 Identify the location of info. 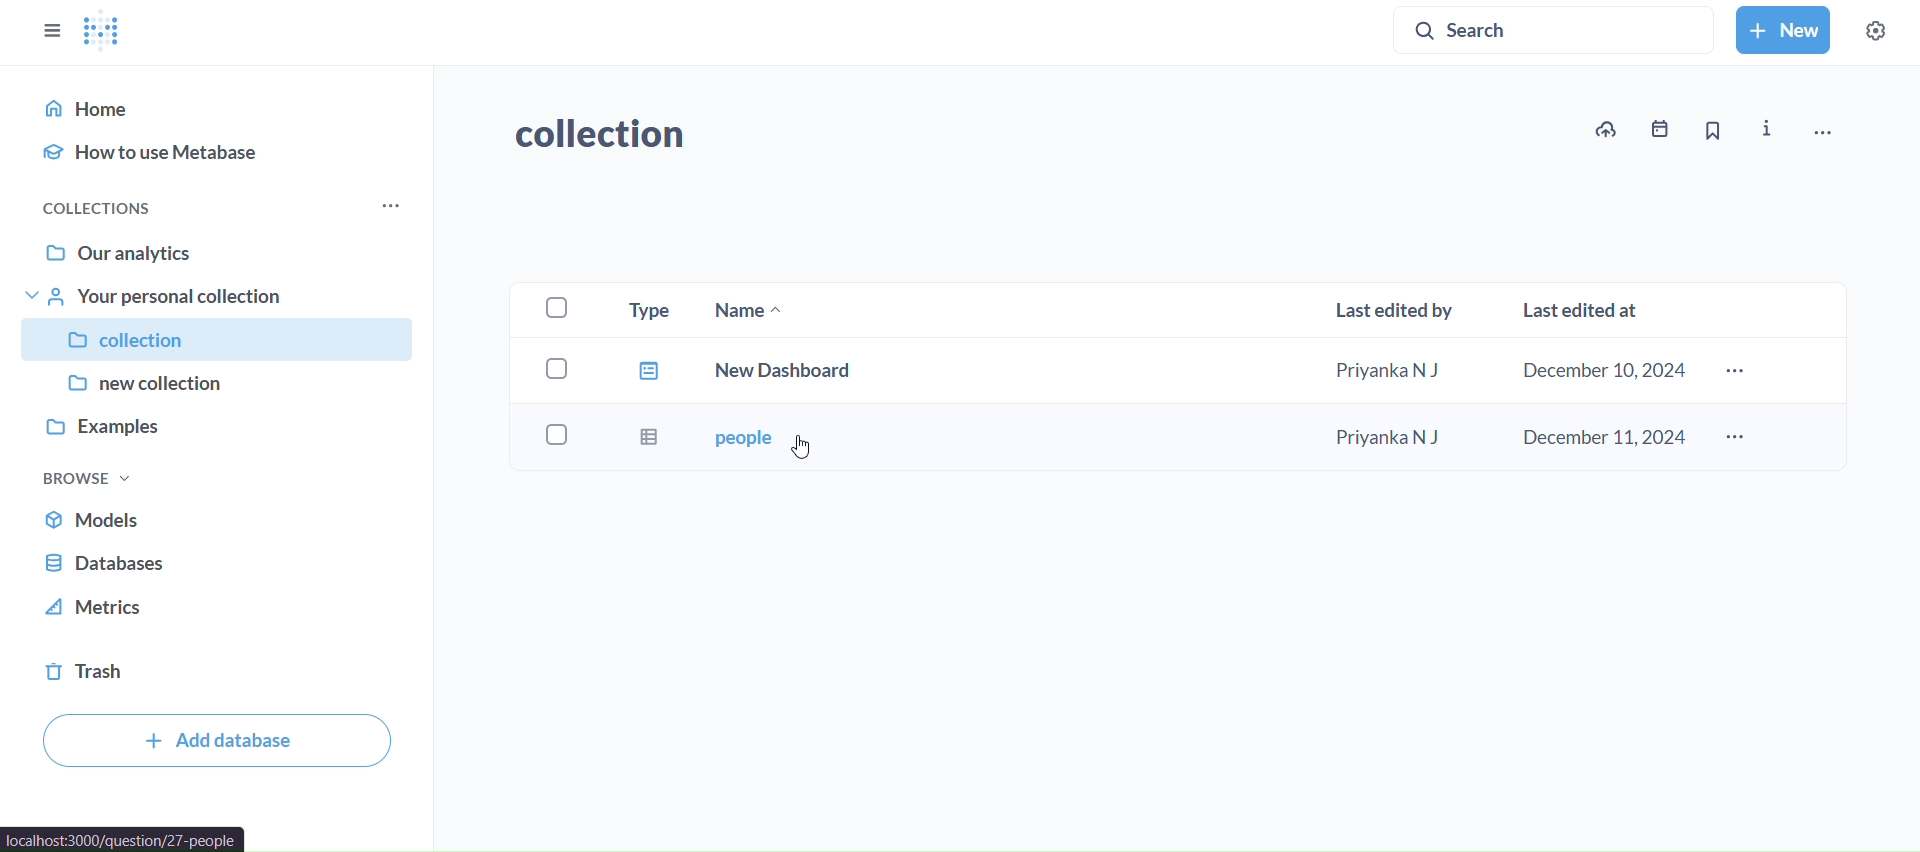
(1765, 131).